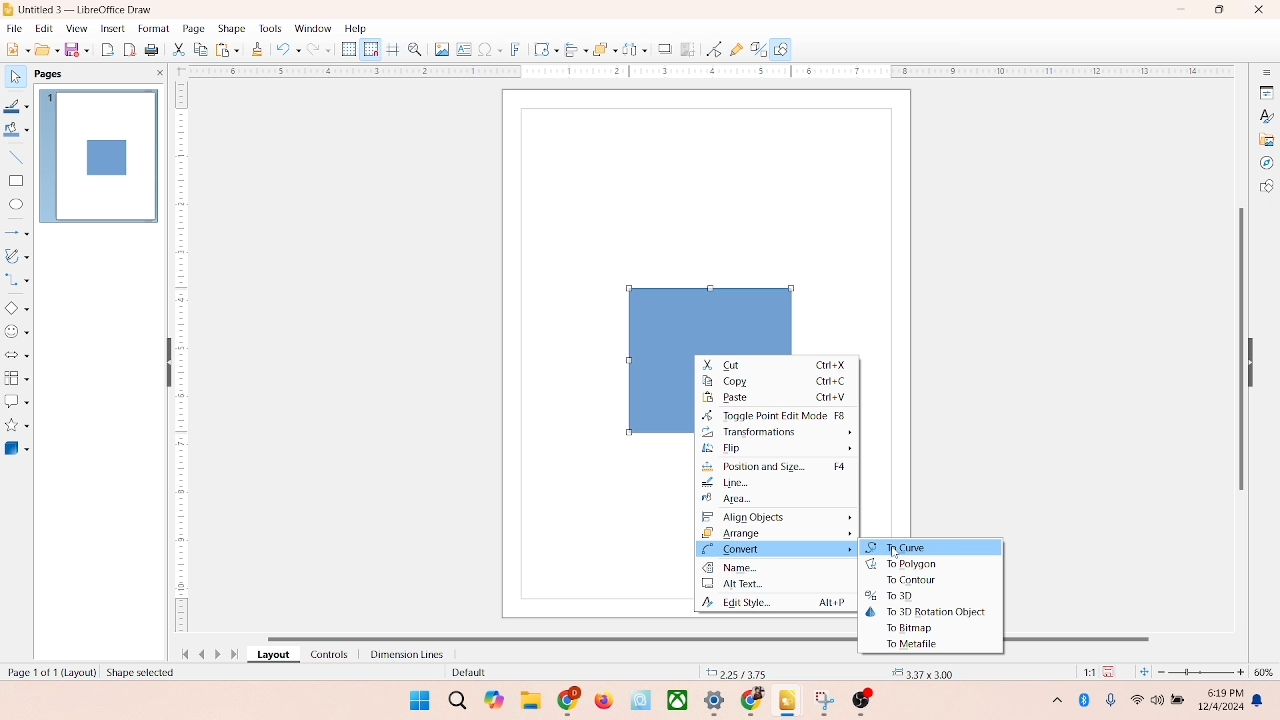 This screenshot has width=1280, height=720. Describe the element at coordinates (753, 50) in the screenshot. I see `toggle extrusion` at that location.